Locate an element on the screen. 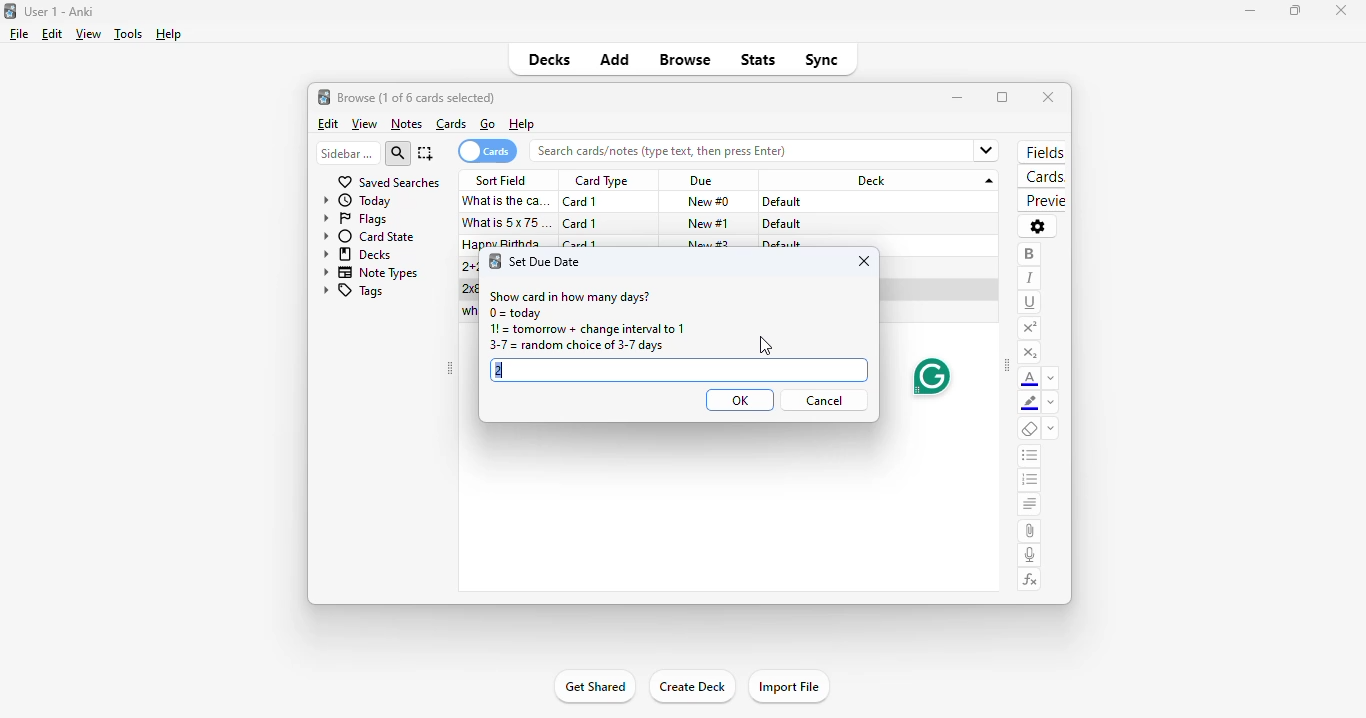 Image resolution: width=1366 pixels, height=718 pixels. equations is located at coordinates (1031, 580).